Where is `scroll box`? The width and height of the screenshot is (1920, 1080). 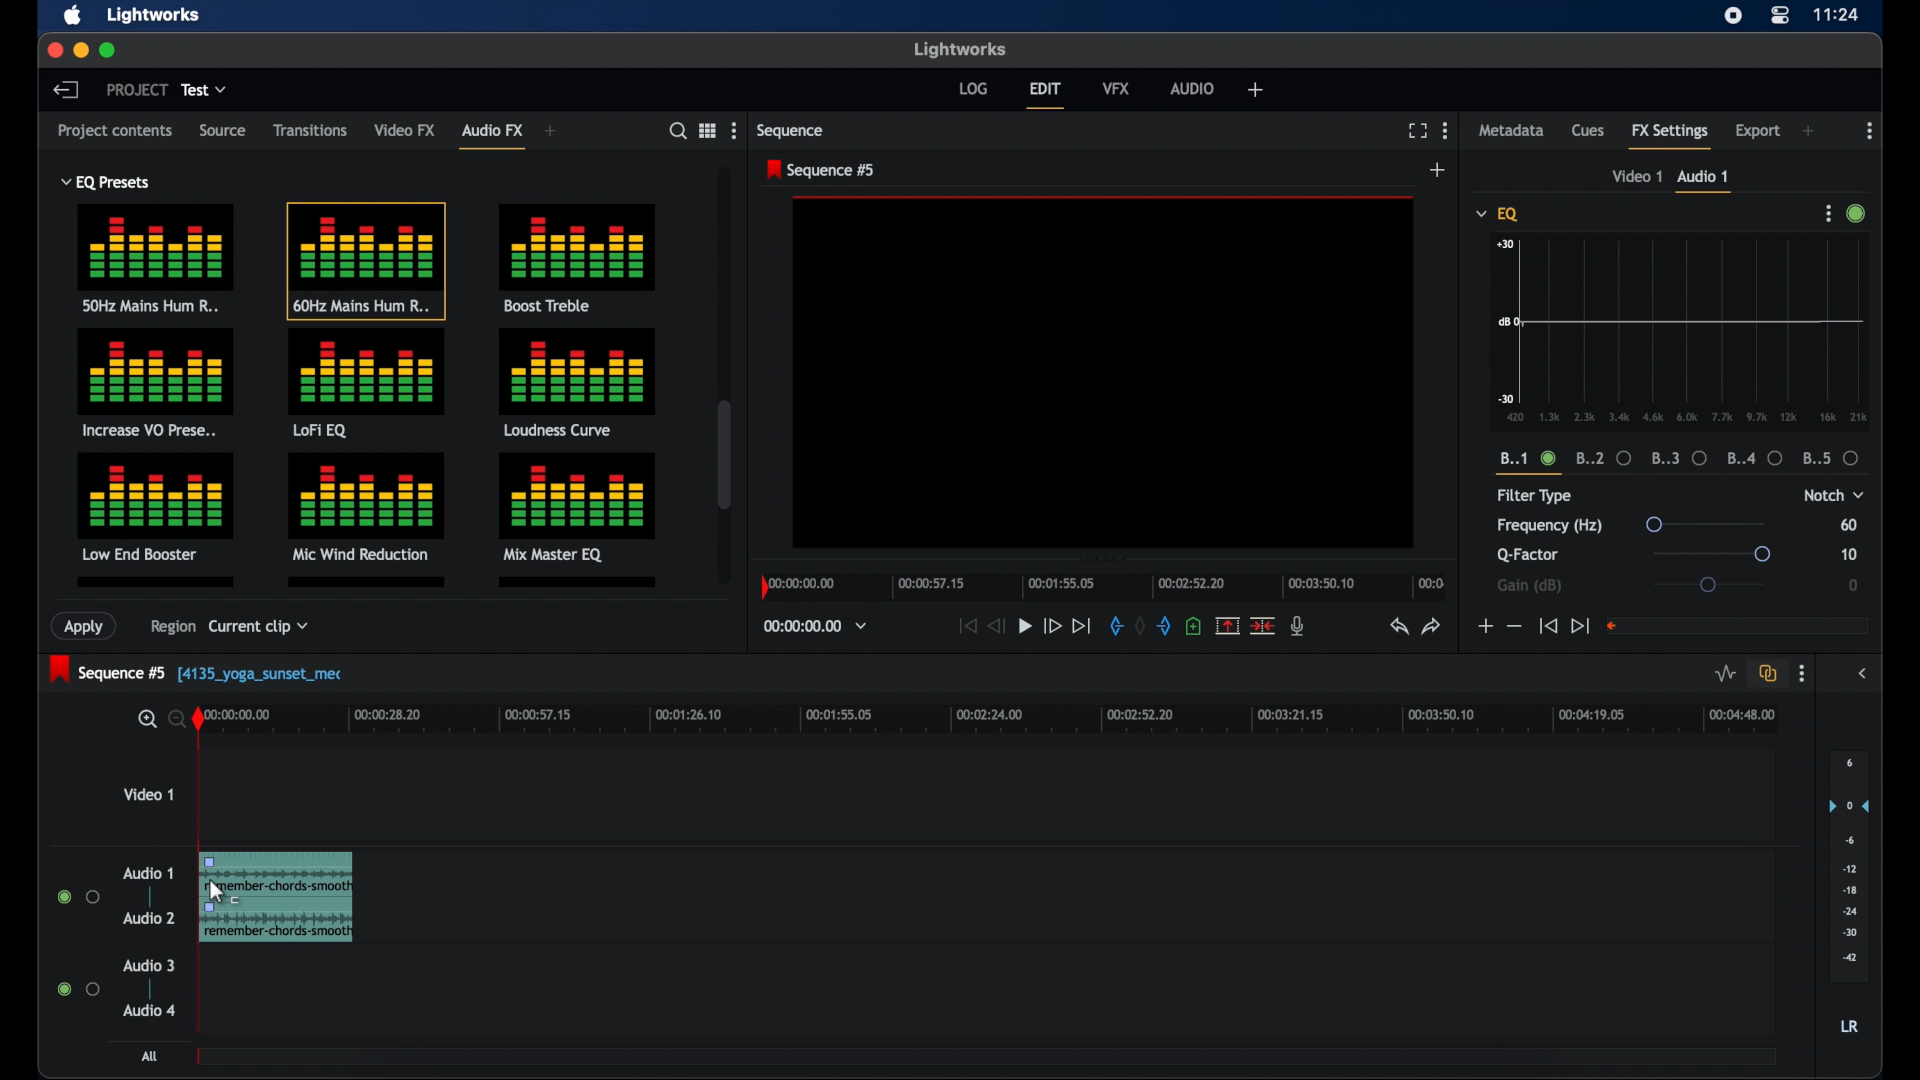 scroll box is located at coordinates (724, 467).